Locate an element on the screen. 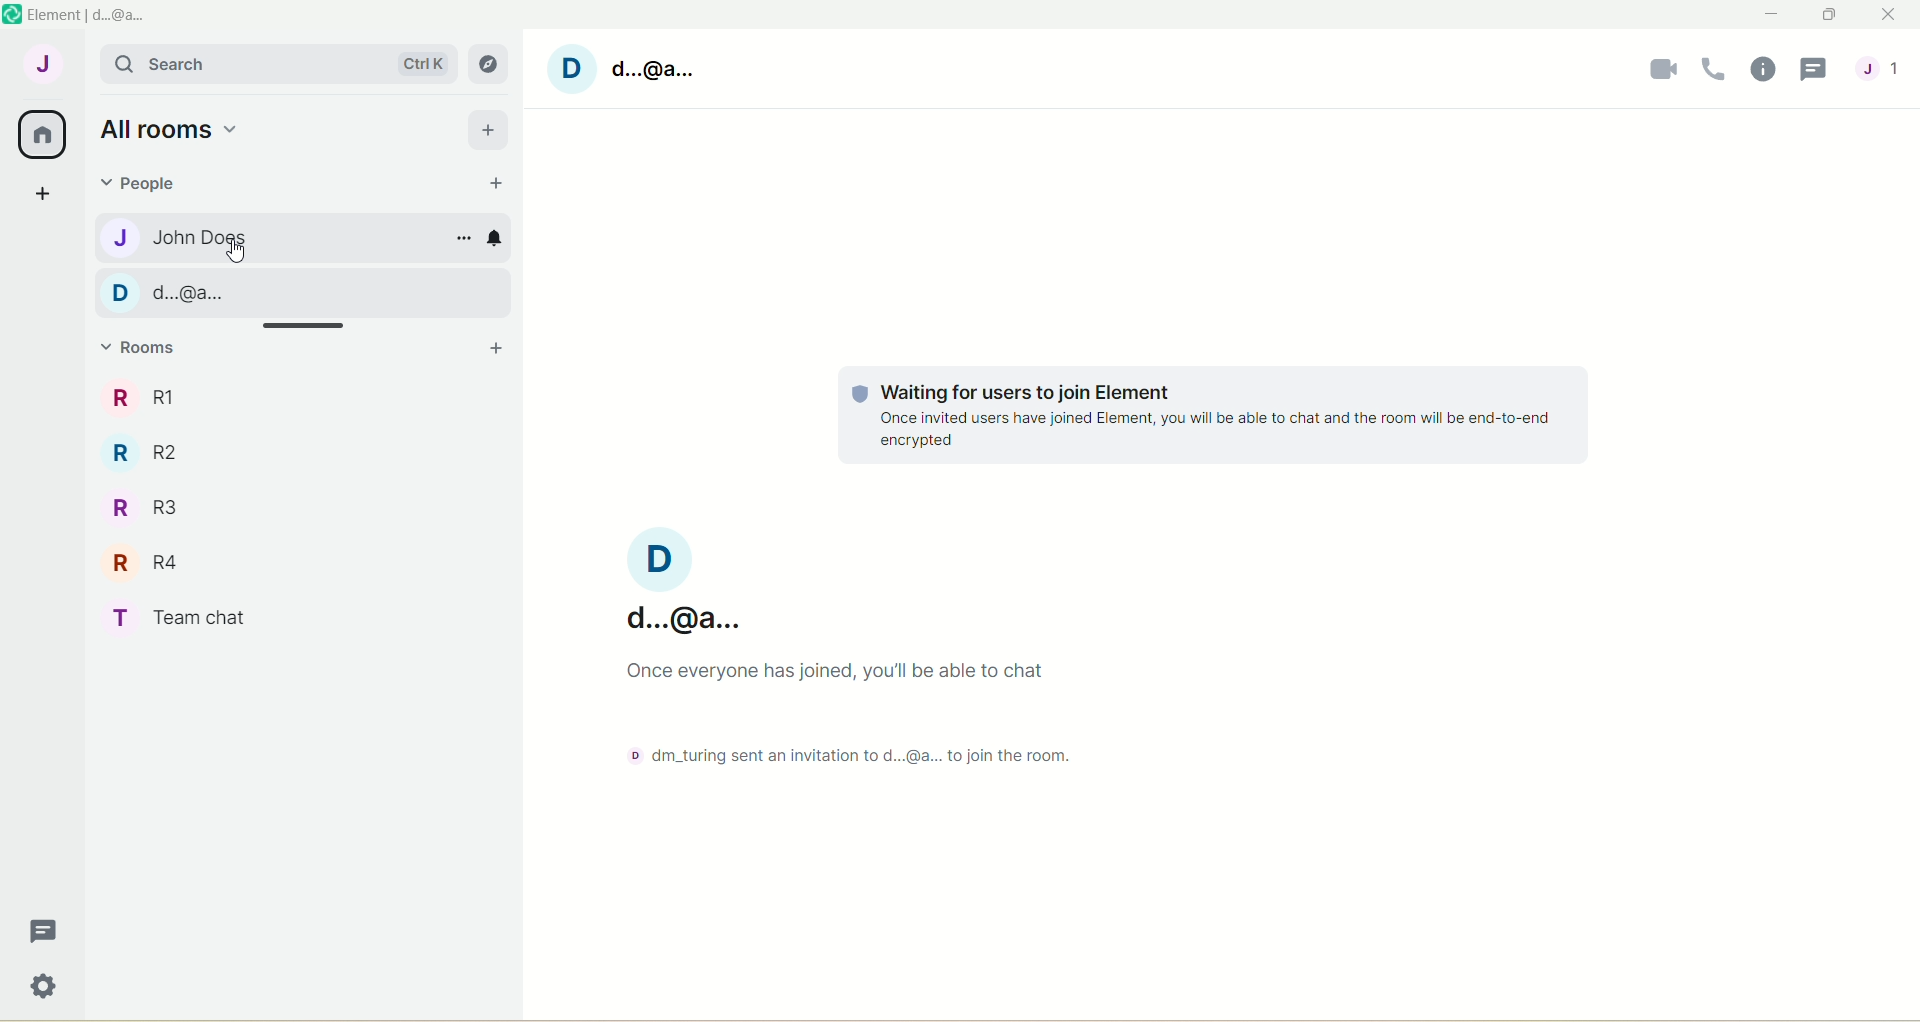 This screenshot has height=1022, width=1920. d...@a... is located at coordinates (683, 581).